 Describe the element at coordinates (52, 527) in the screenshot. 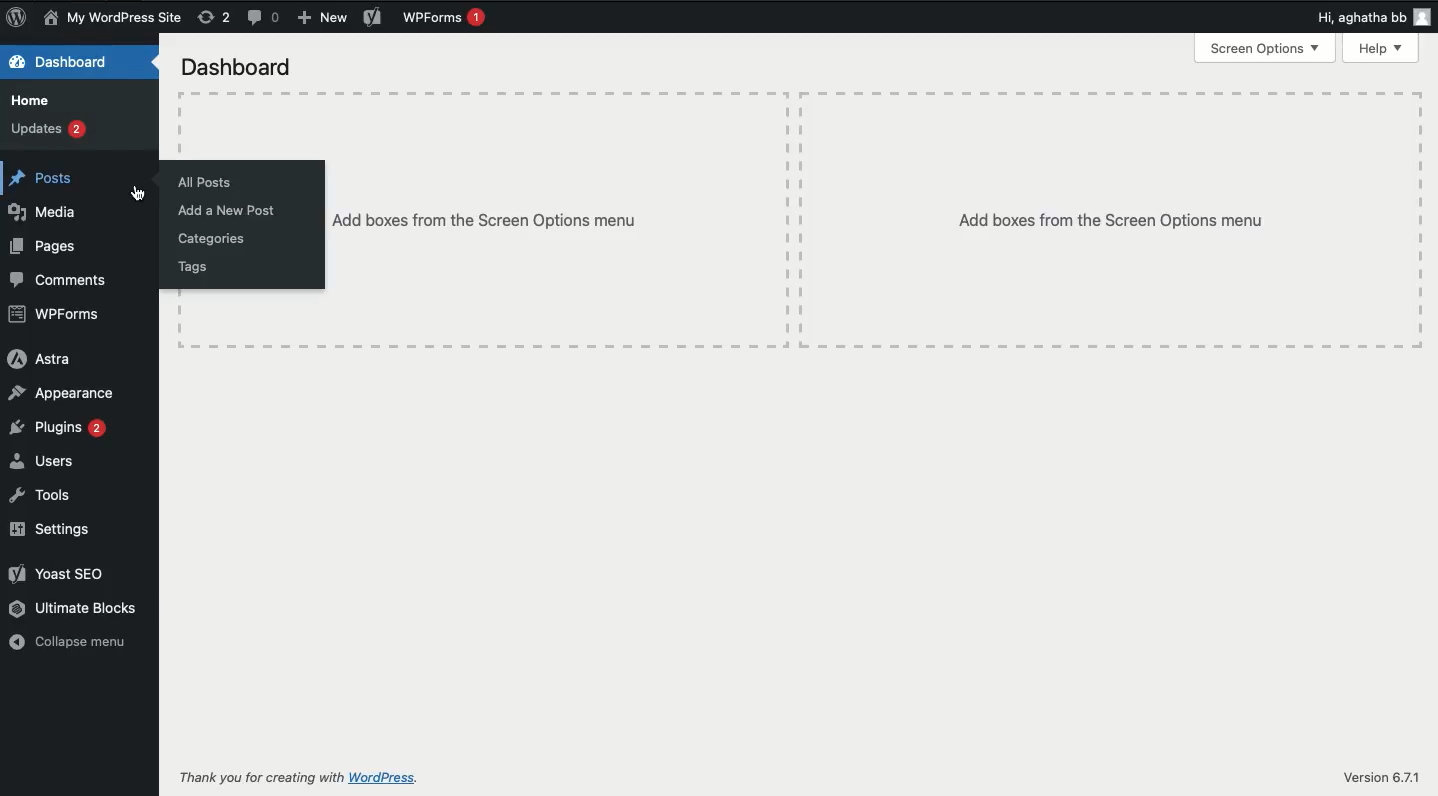

I see `Settings` at that location.